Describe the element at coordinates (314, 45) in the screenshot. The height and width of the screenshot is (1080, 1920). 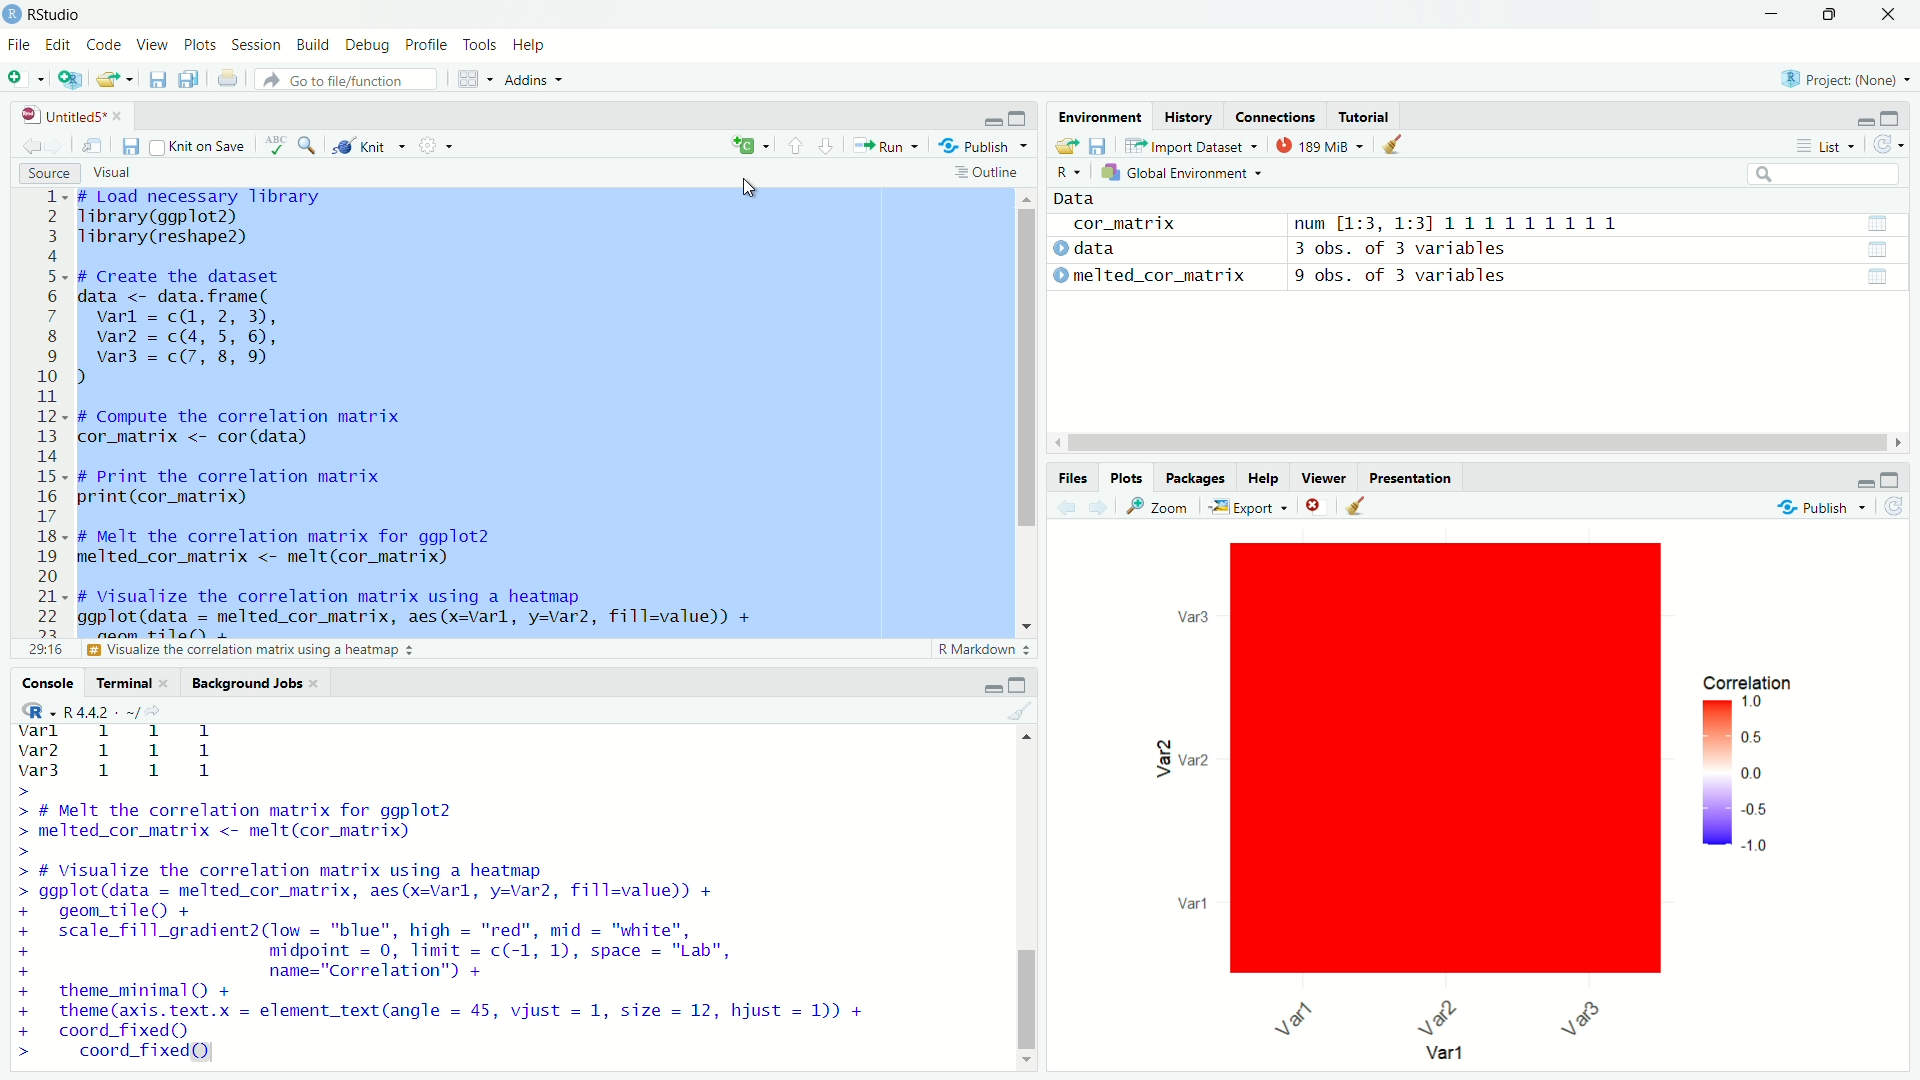
I see `build` at that location.